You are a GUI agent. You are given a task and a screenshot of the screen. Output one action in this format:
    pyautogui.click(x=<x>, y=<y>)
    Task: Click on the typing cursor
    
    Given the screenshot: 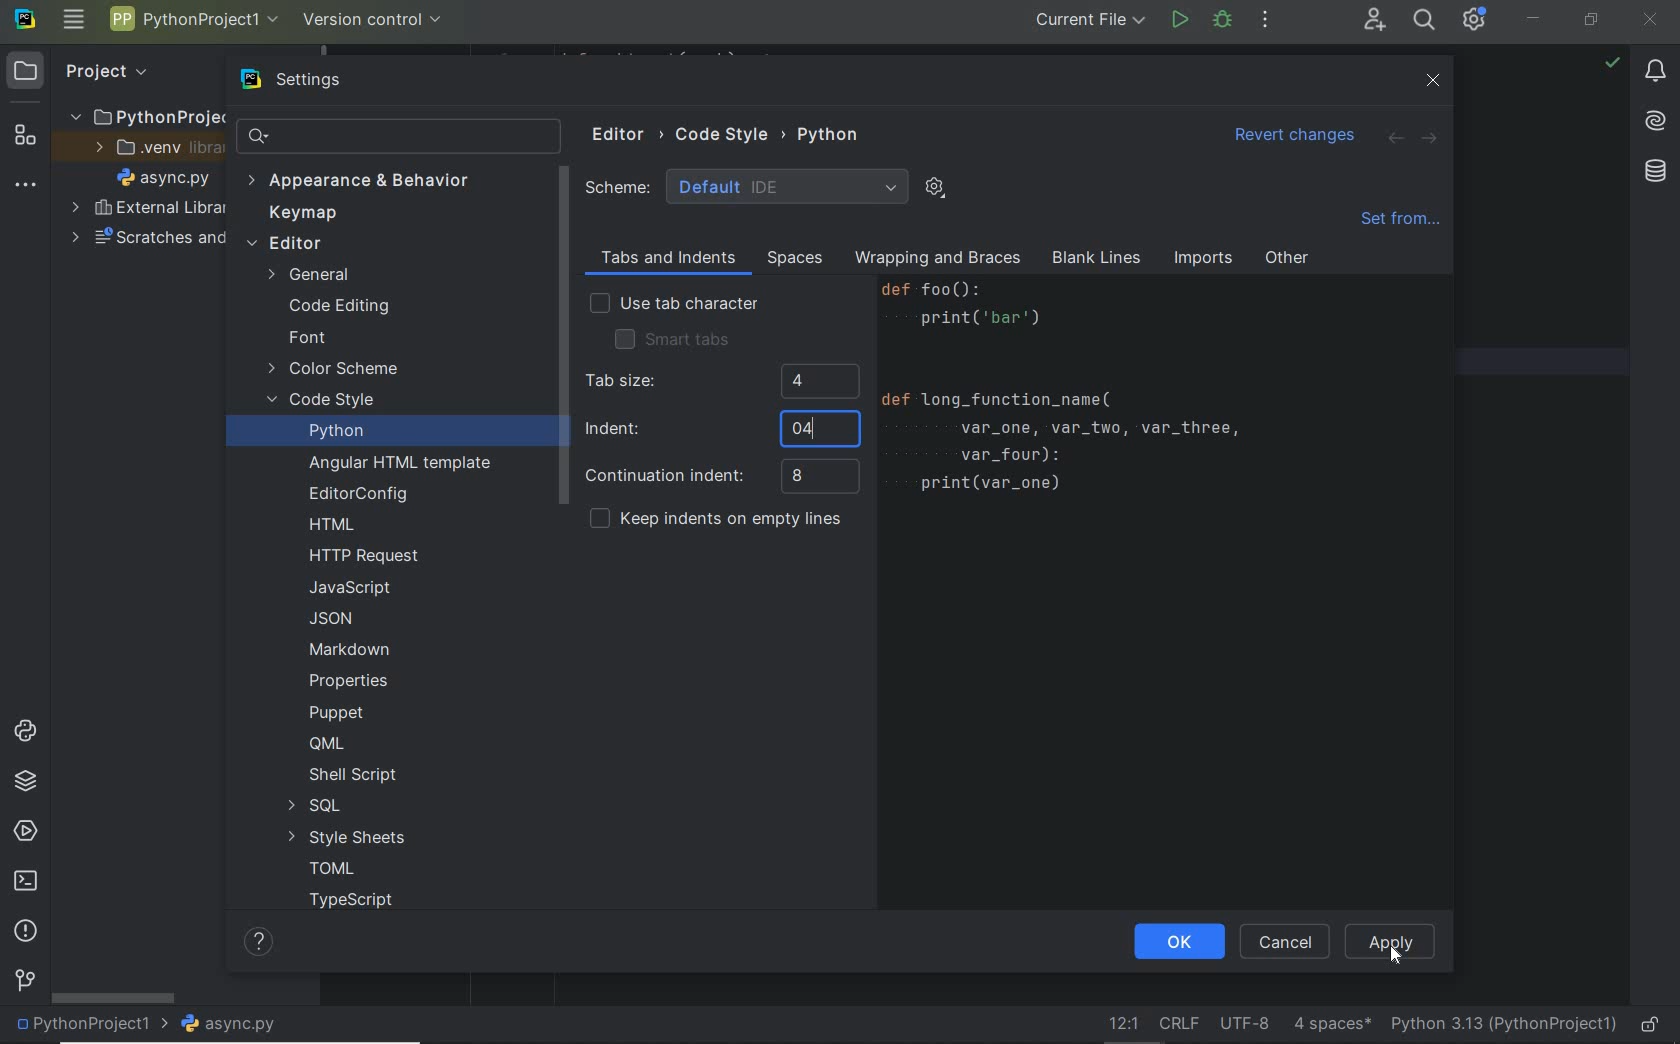 What is the action you would take?
    pyautogui.click(x=815, y=433)
    